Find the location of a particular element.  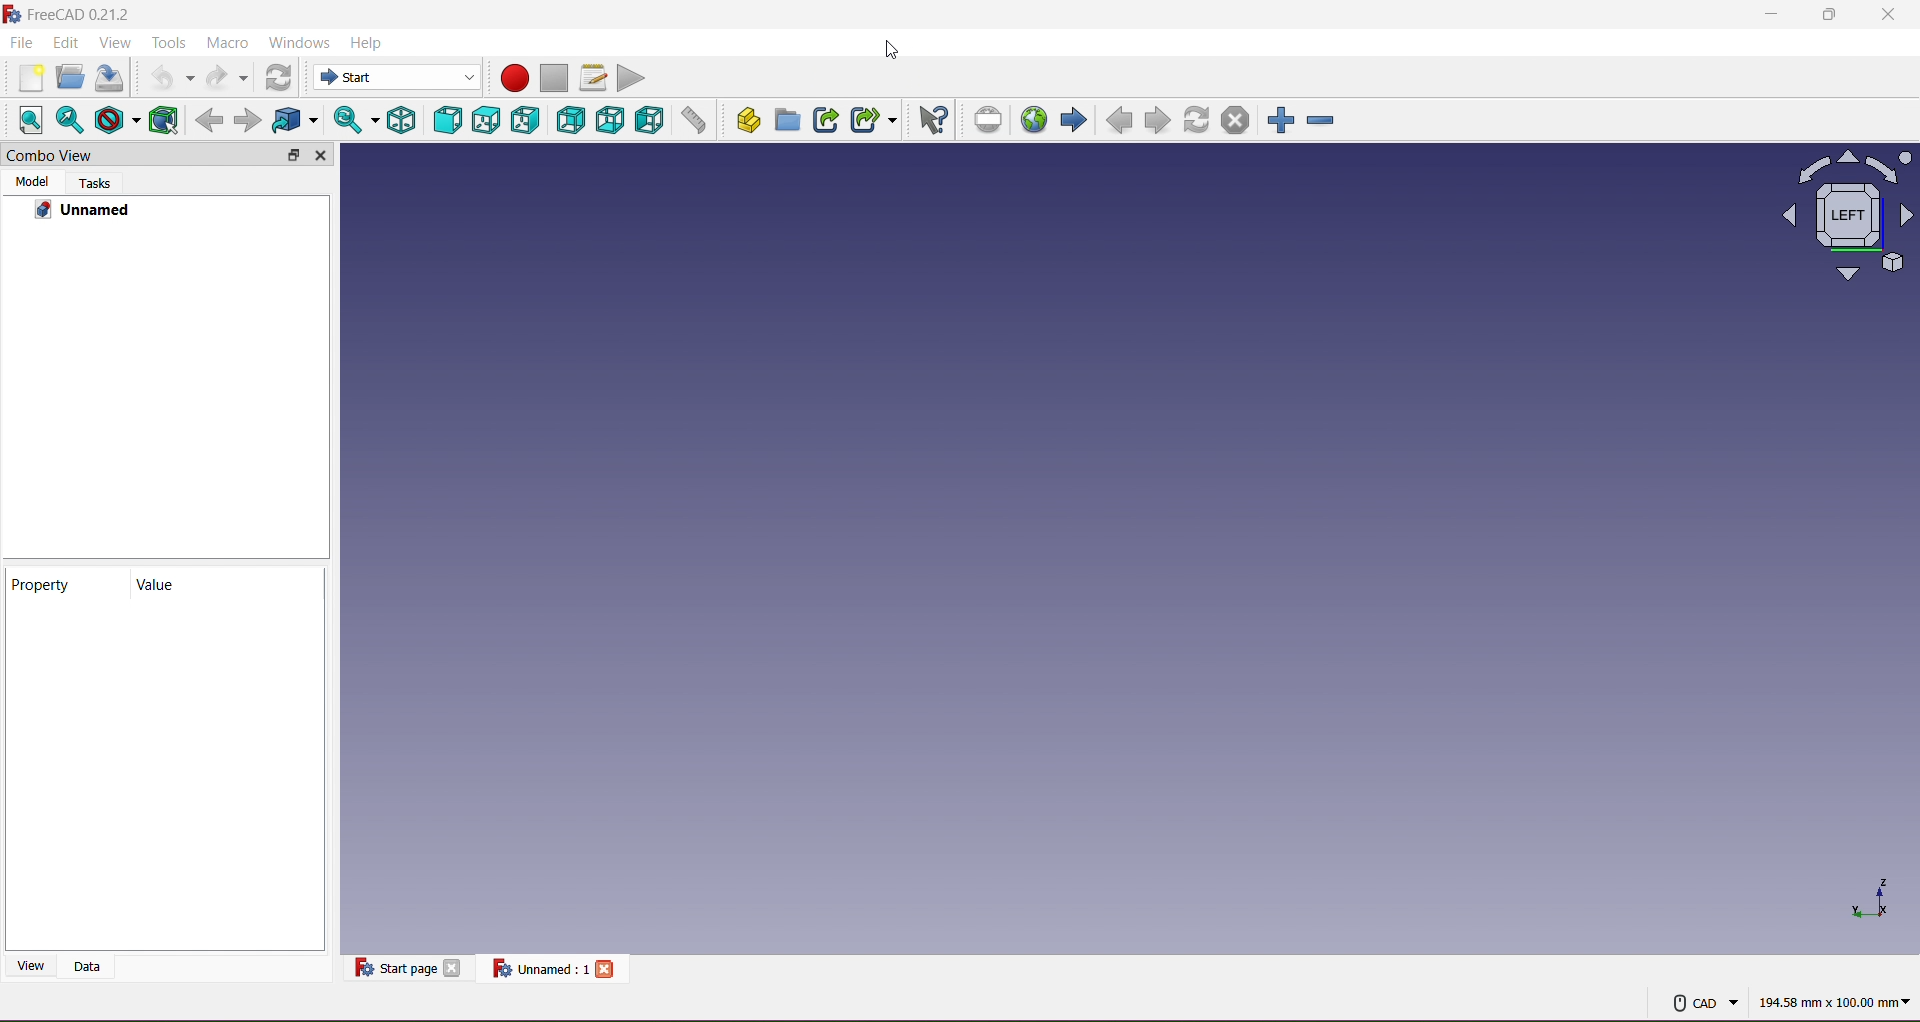

Record Macro (Red Circle) is located at coordinates (514, 78).